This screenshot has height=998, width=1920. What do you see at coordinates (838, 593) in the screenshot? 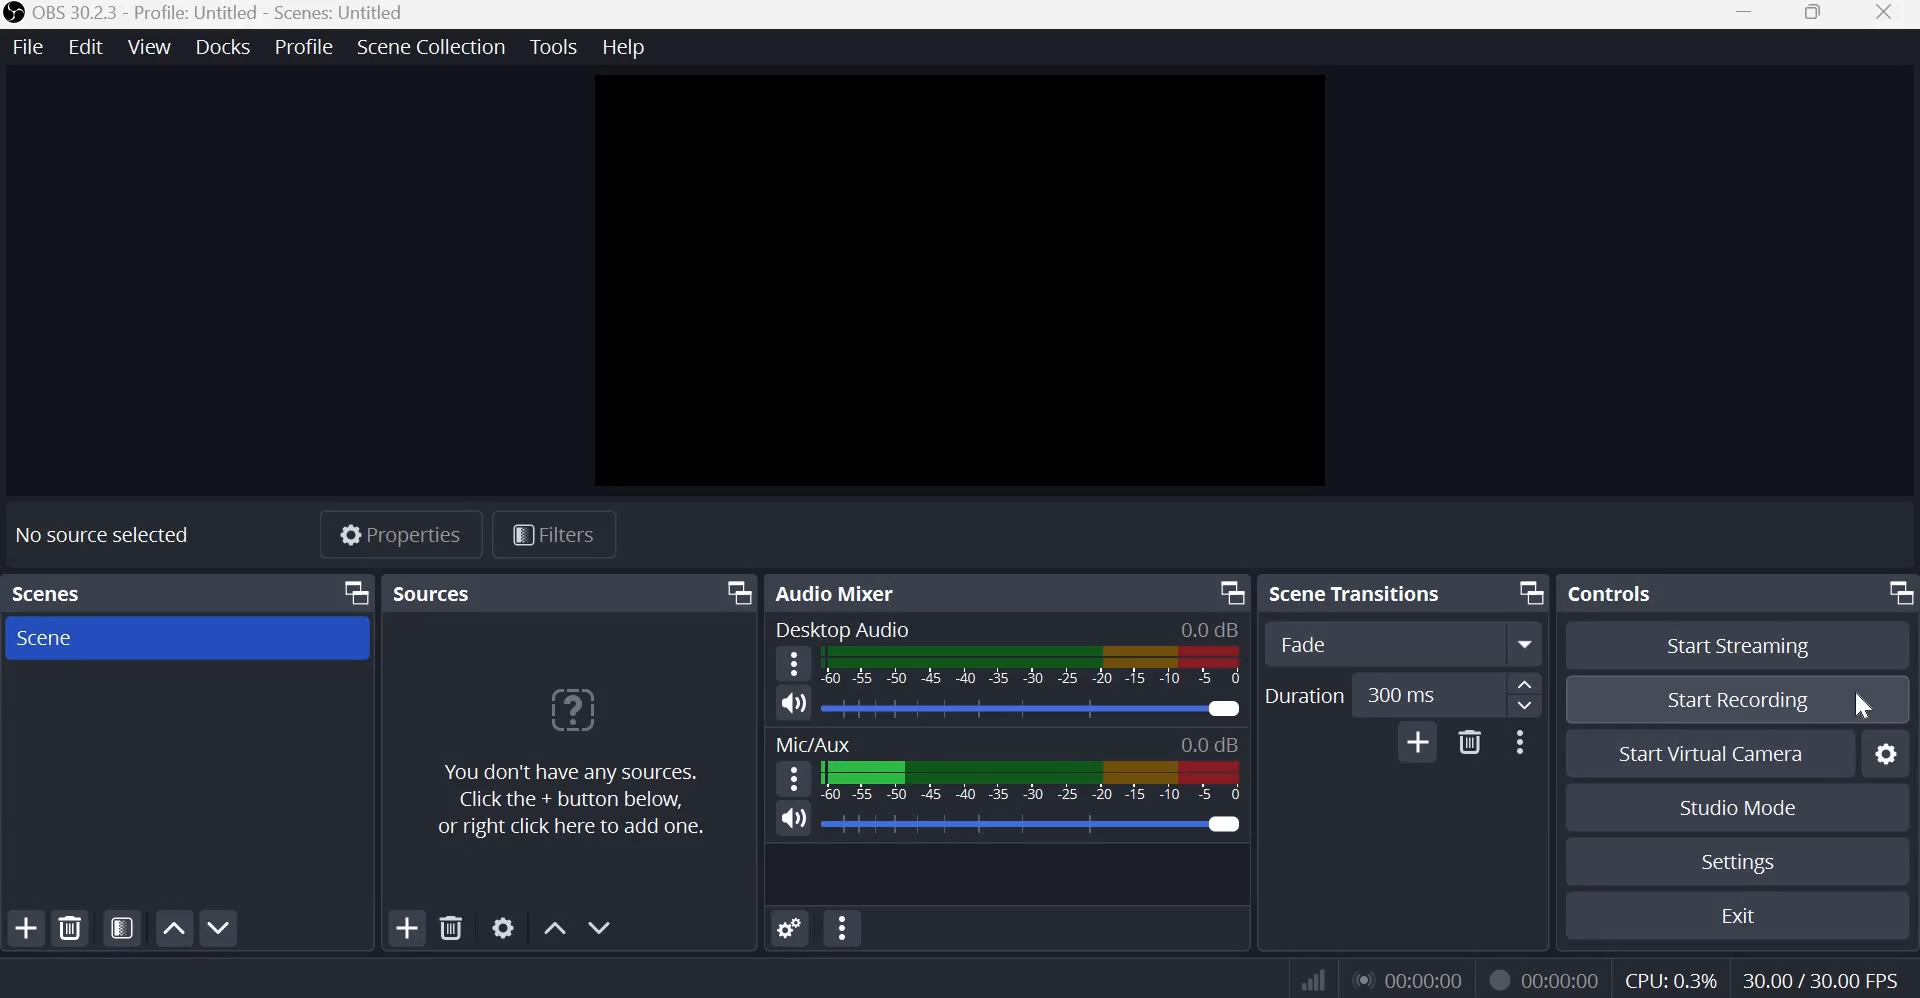
I see `Audio Mixer` at bounding box center [838, 593].